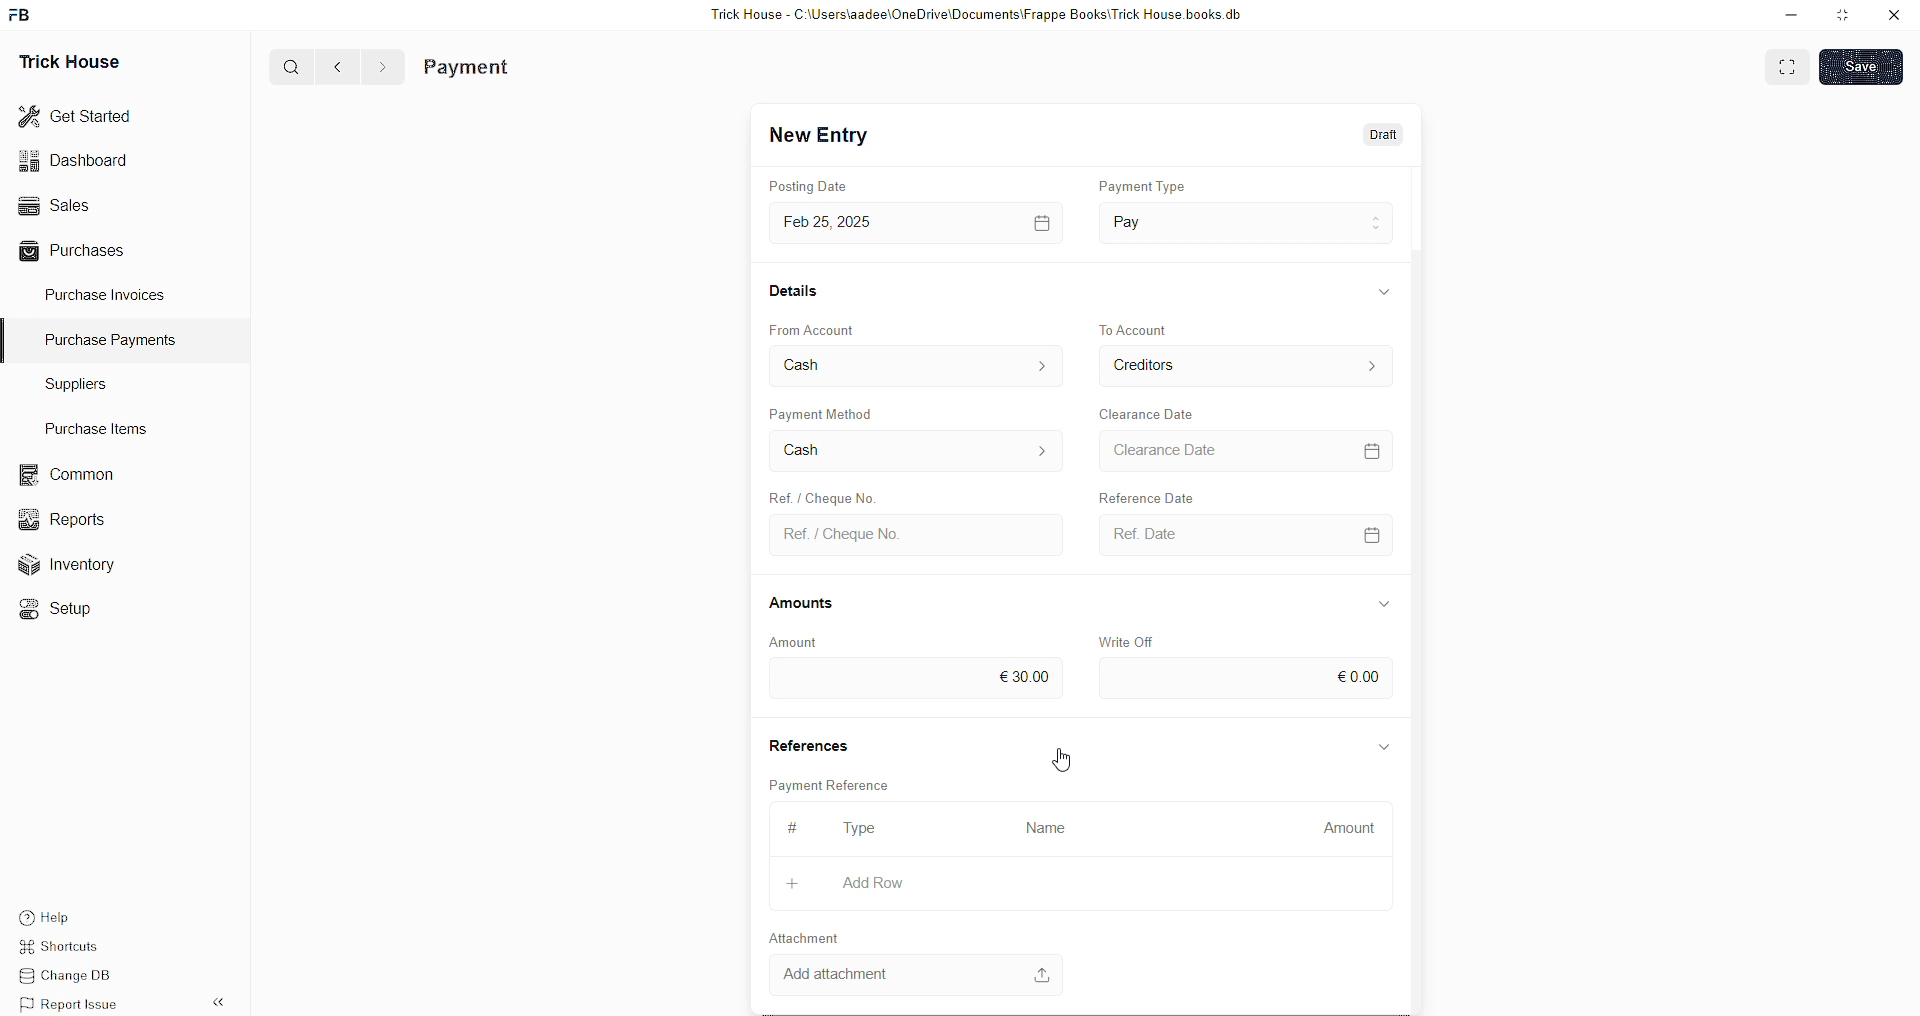 This screenshot has height=1016, width=1920. I want to click on Ref. / Cheque No., so click(837, 537).